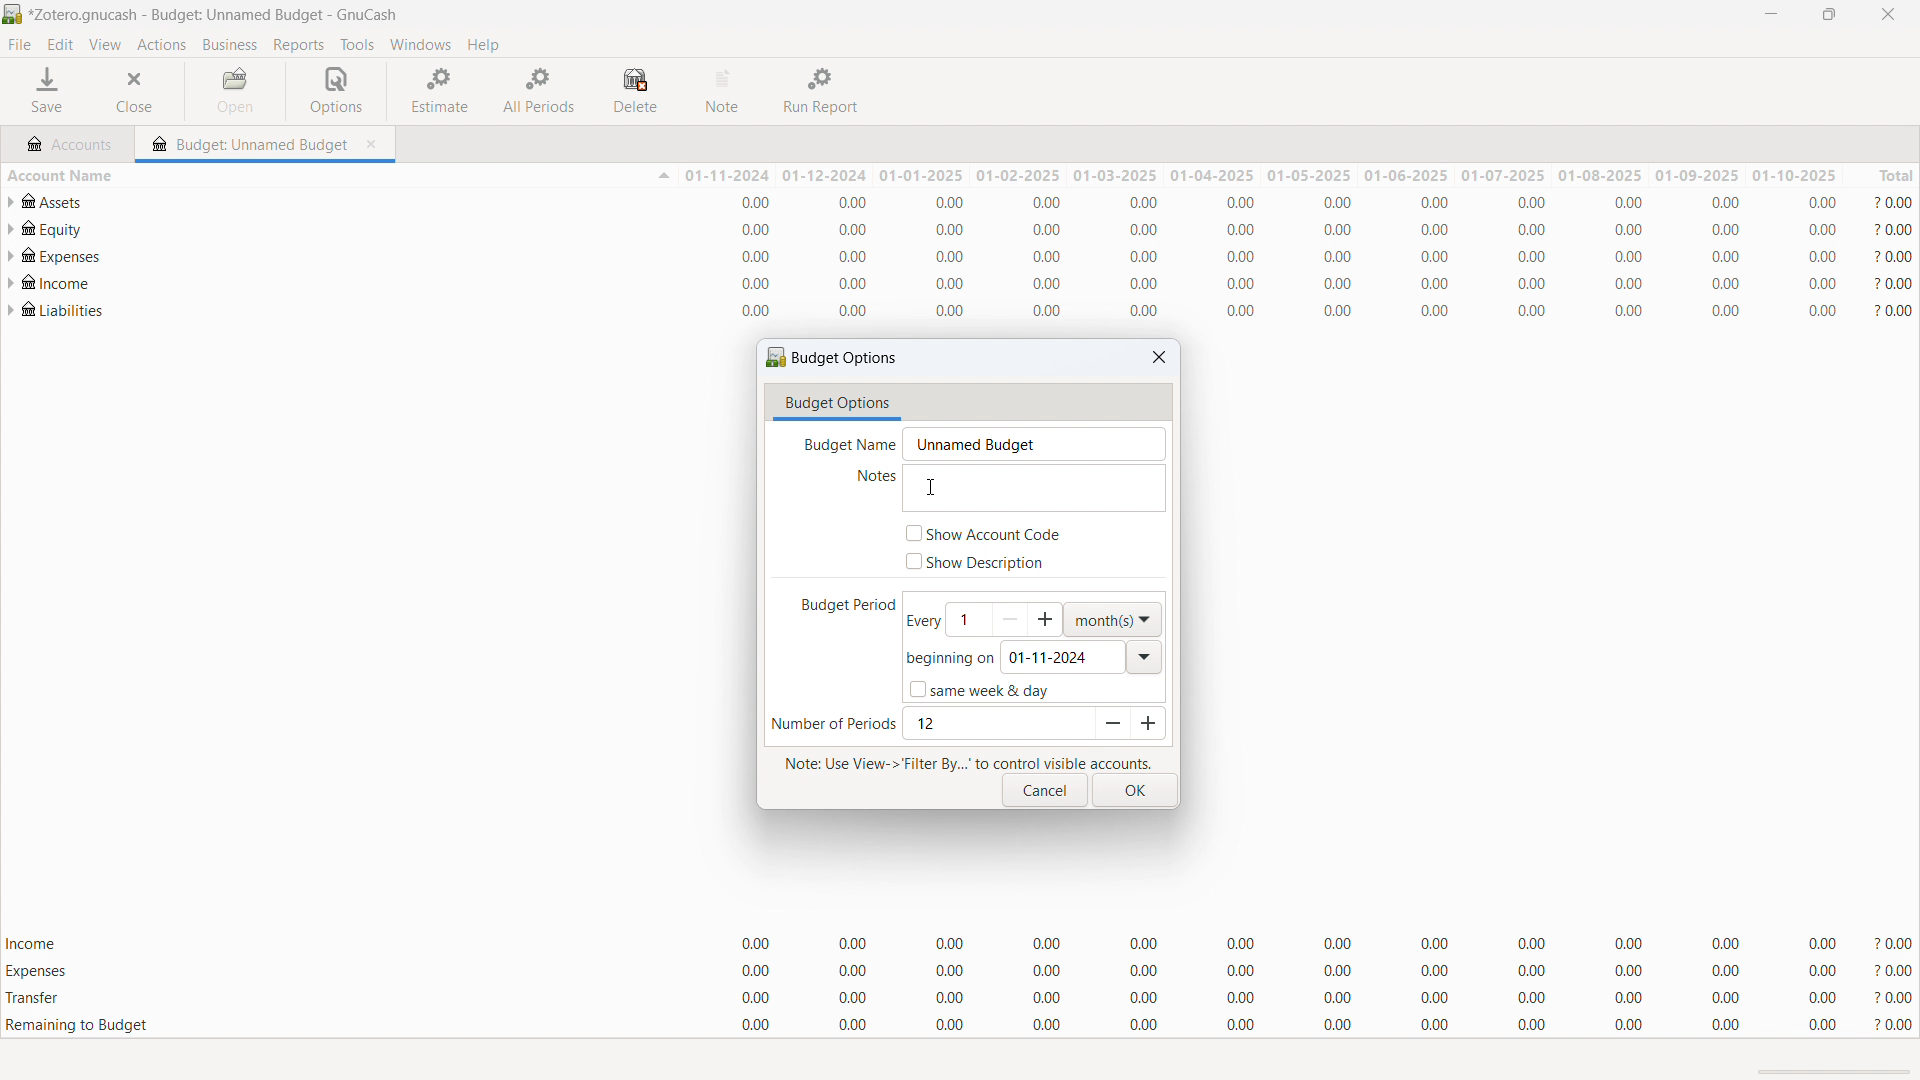 This screenshot has height=1080, width=1920. Describe the element at coordinates (1602, 176) in the screenshot. I see `01-08-2025` at that location.